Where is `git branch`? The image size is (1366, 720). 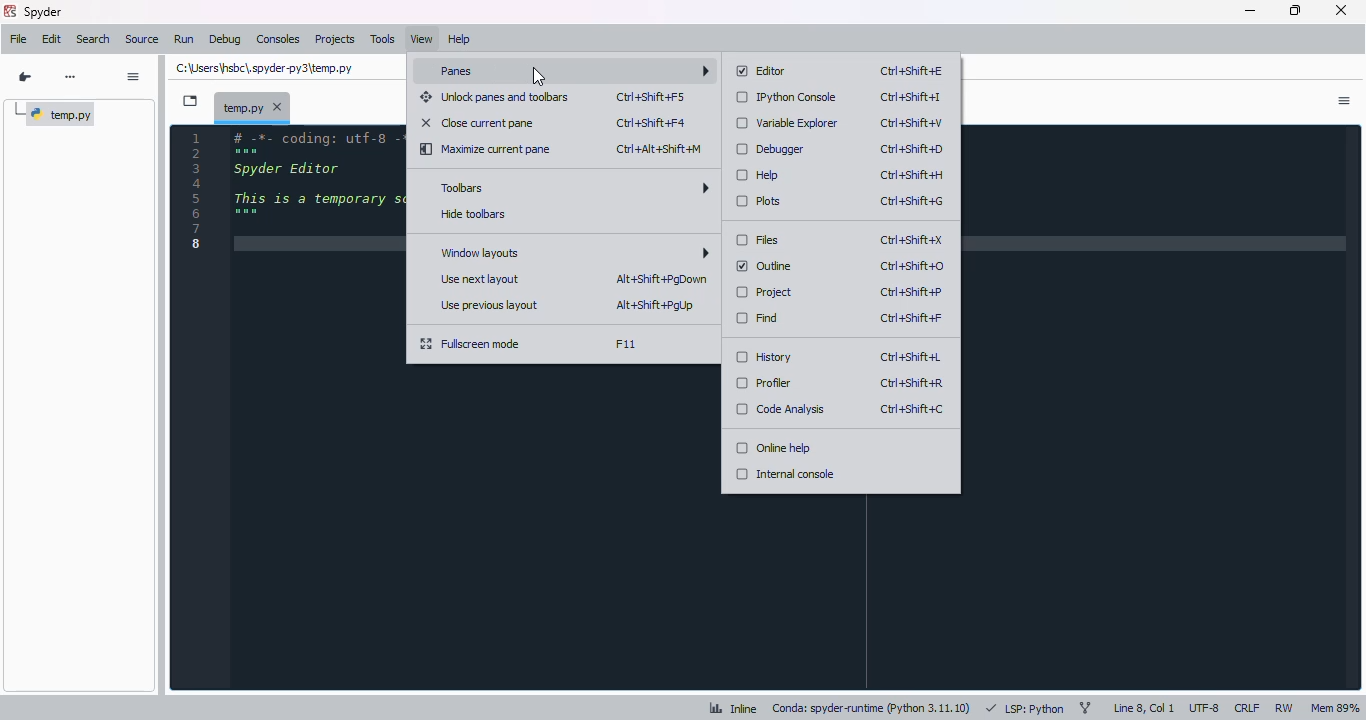
git branch is located at coordinates (1084, 706).